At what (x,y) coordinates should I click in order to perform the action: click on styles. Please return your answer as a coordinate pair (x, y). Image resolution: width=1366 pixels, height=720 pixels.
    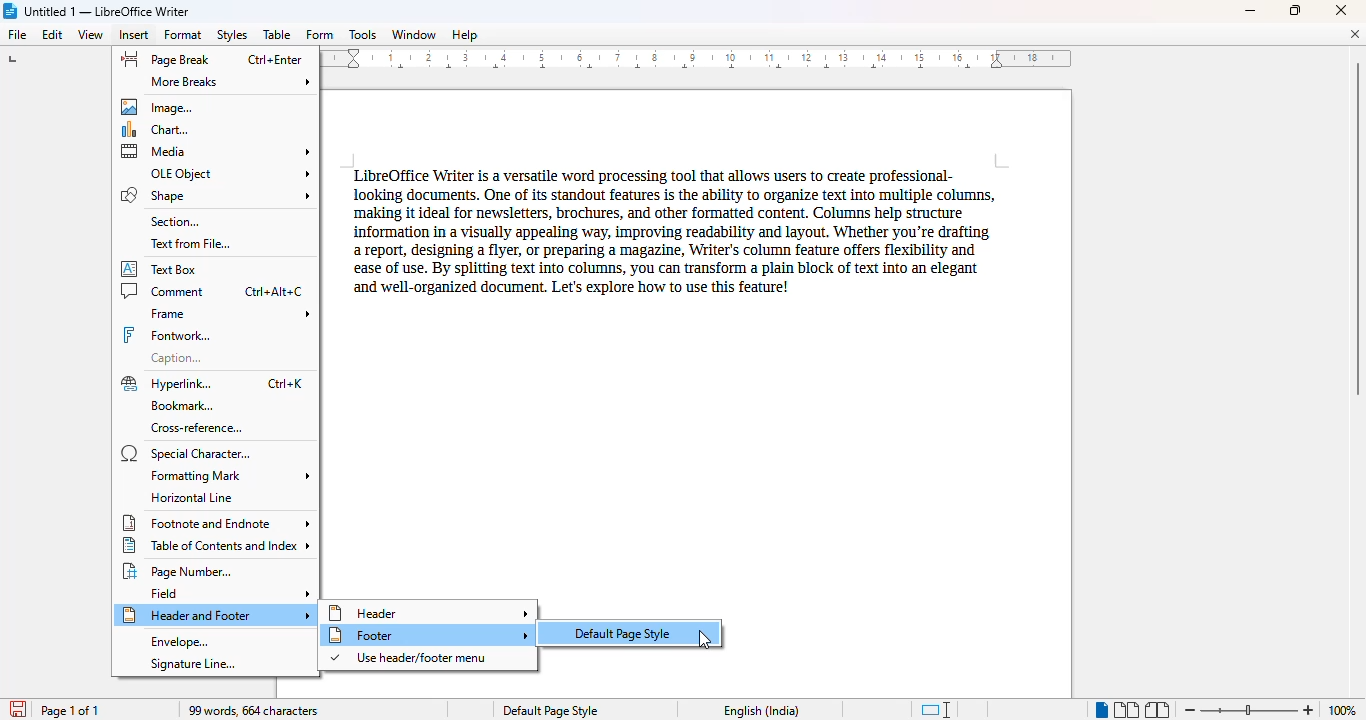
    Looking at the image, I should click on (231, 35).